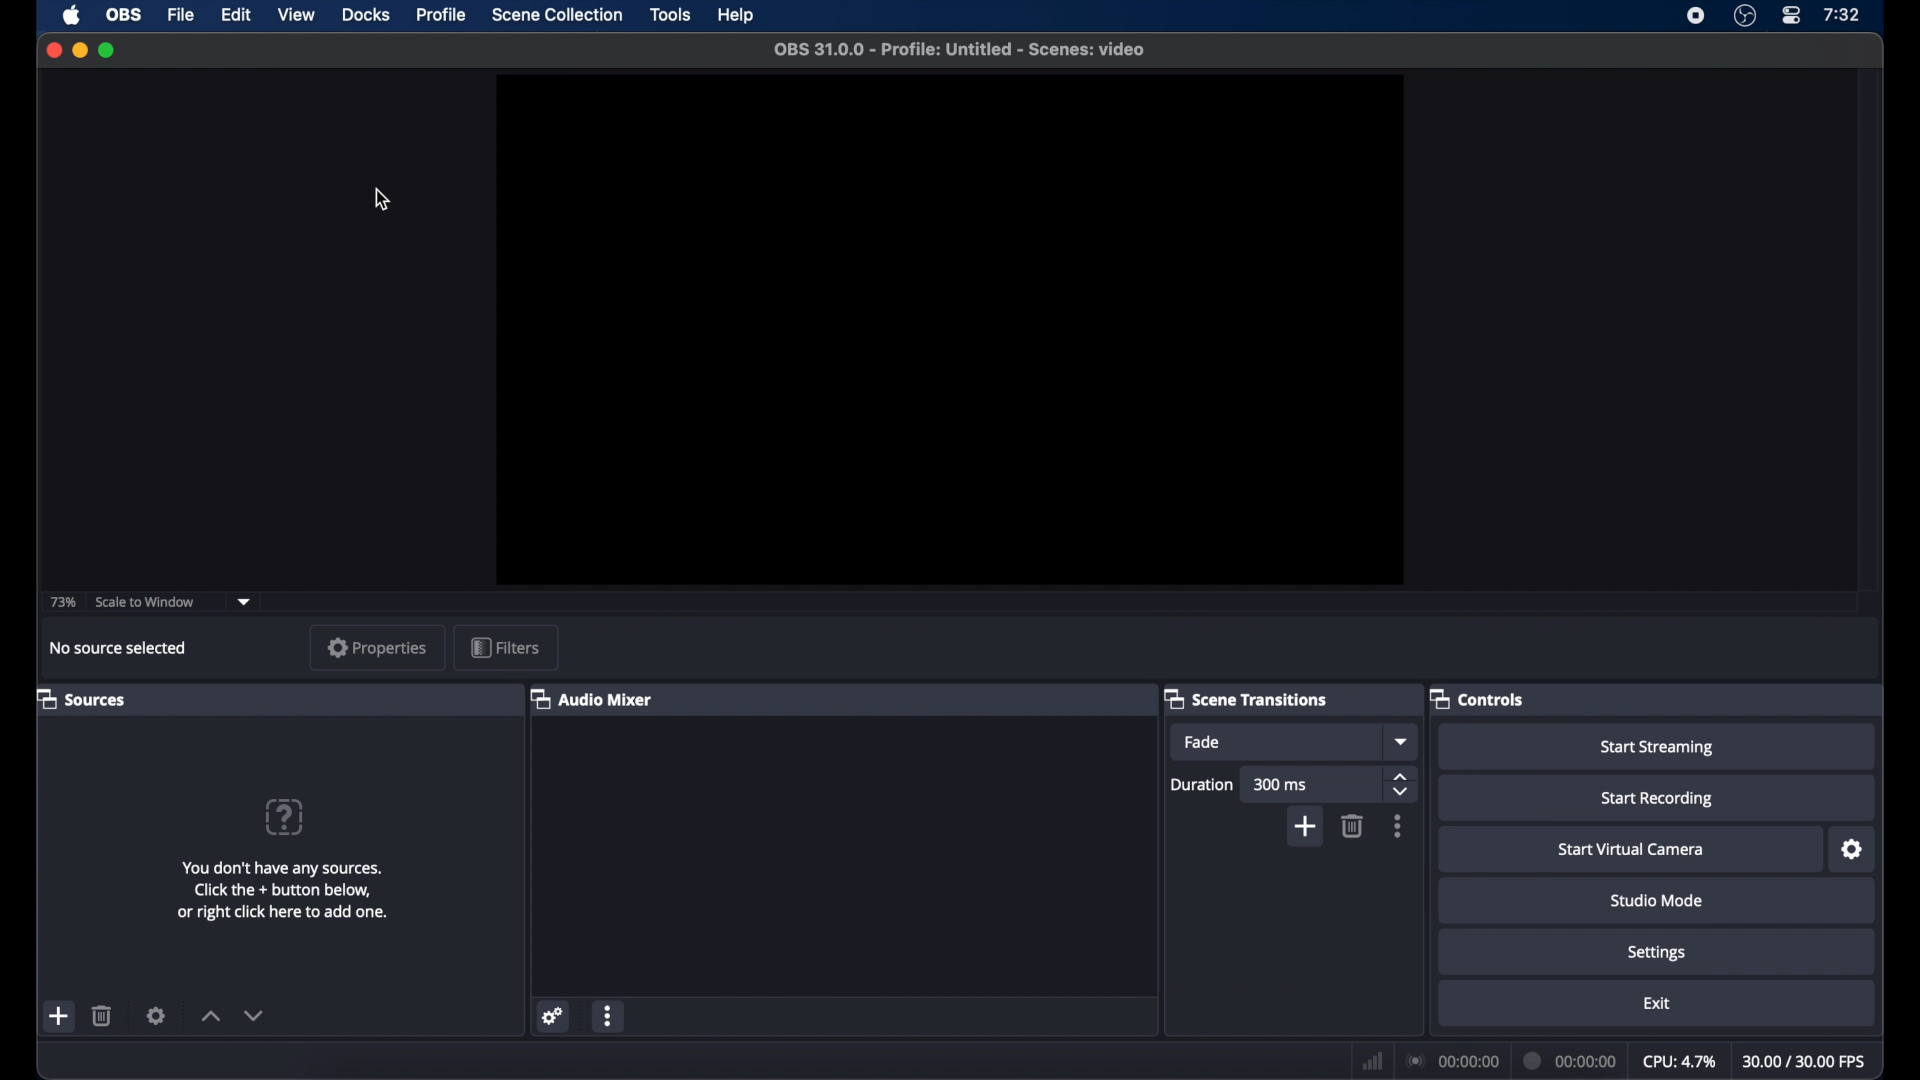  I want to click on 73%, so click(62, 602).